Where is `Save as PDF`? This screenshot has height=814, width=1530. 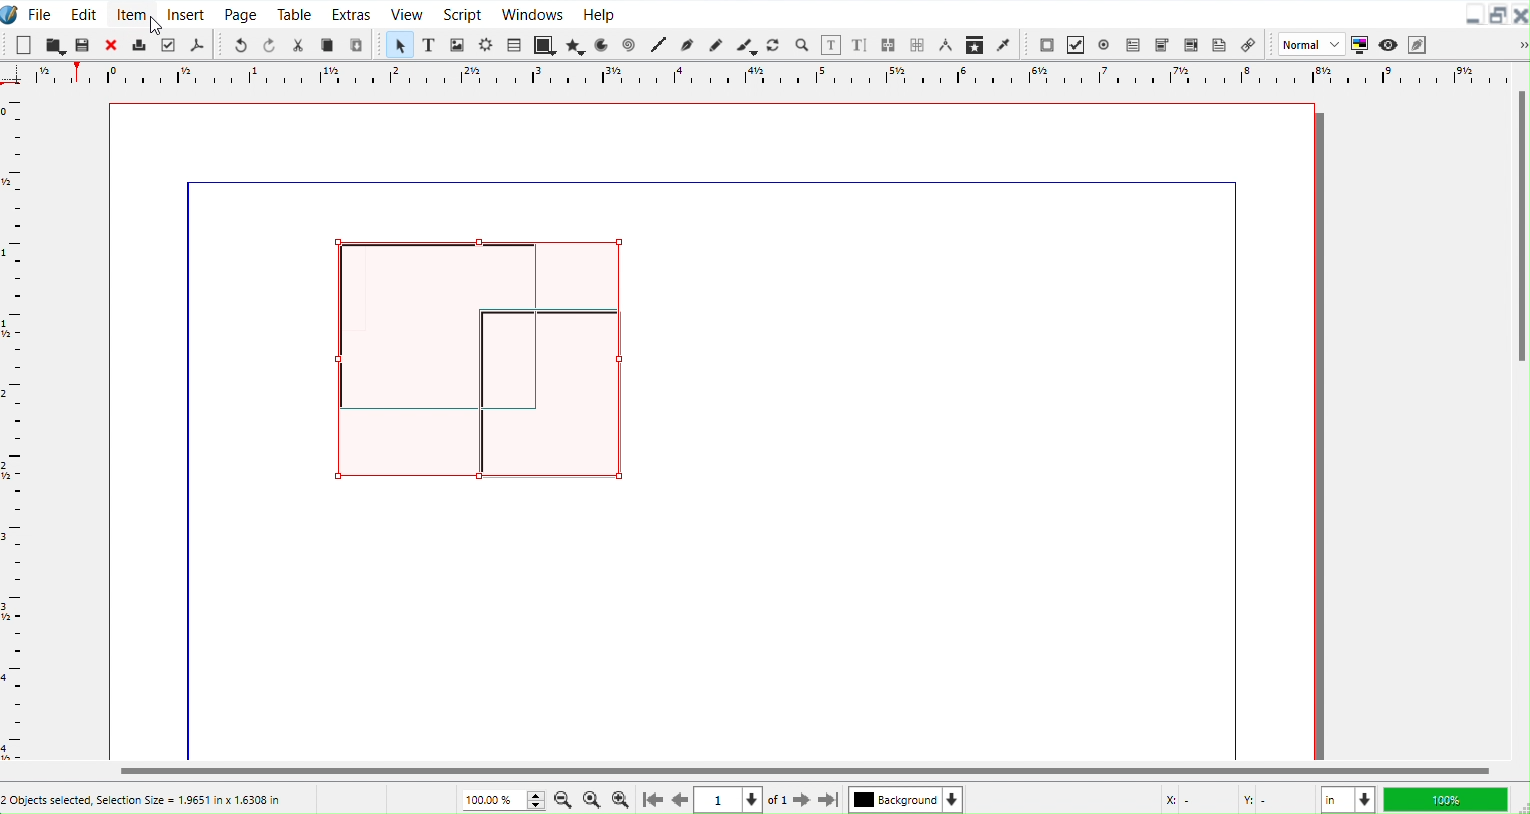
Save as PDF is located at coordinates (197, 44).